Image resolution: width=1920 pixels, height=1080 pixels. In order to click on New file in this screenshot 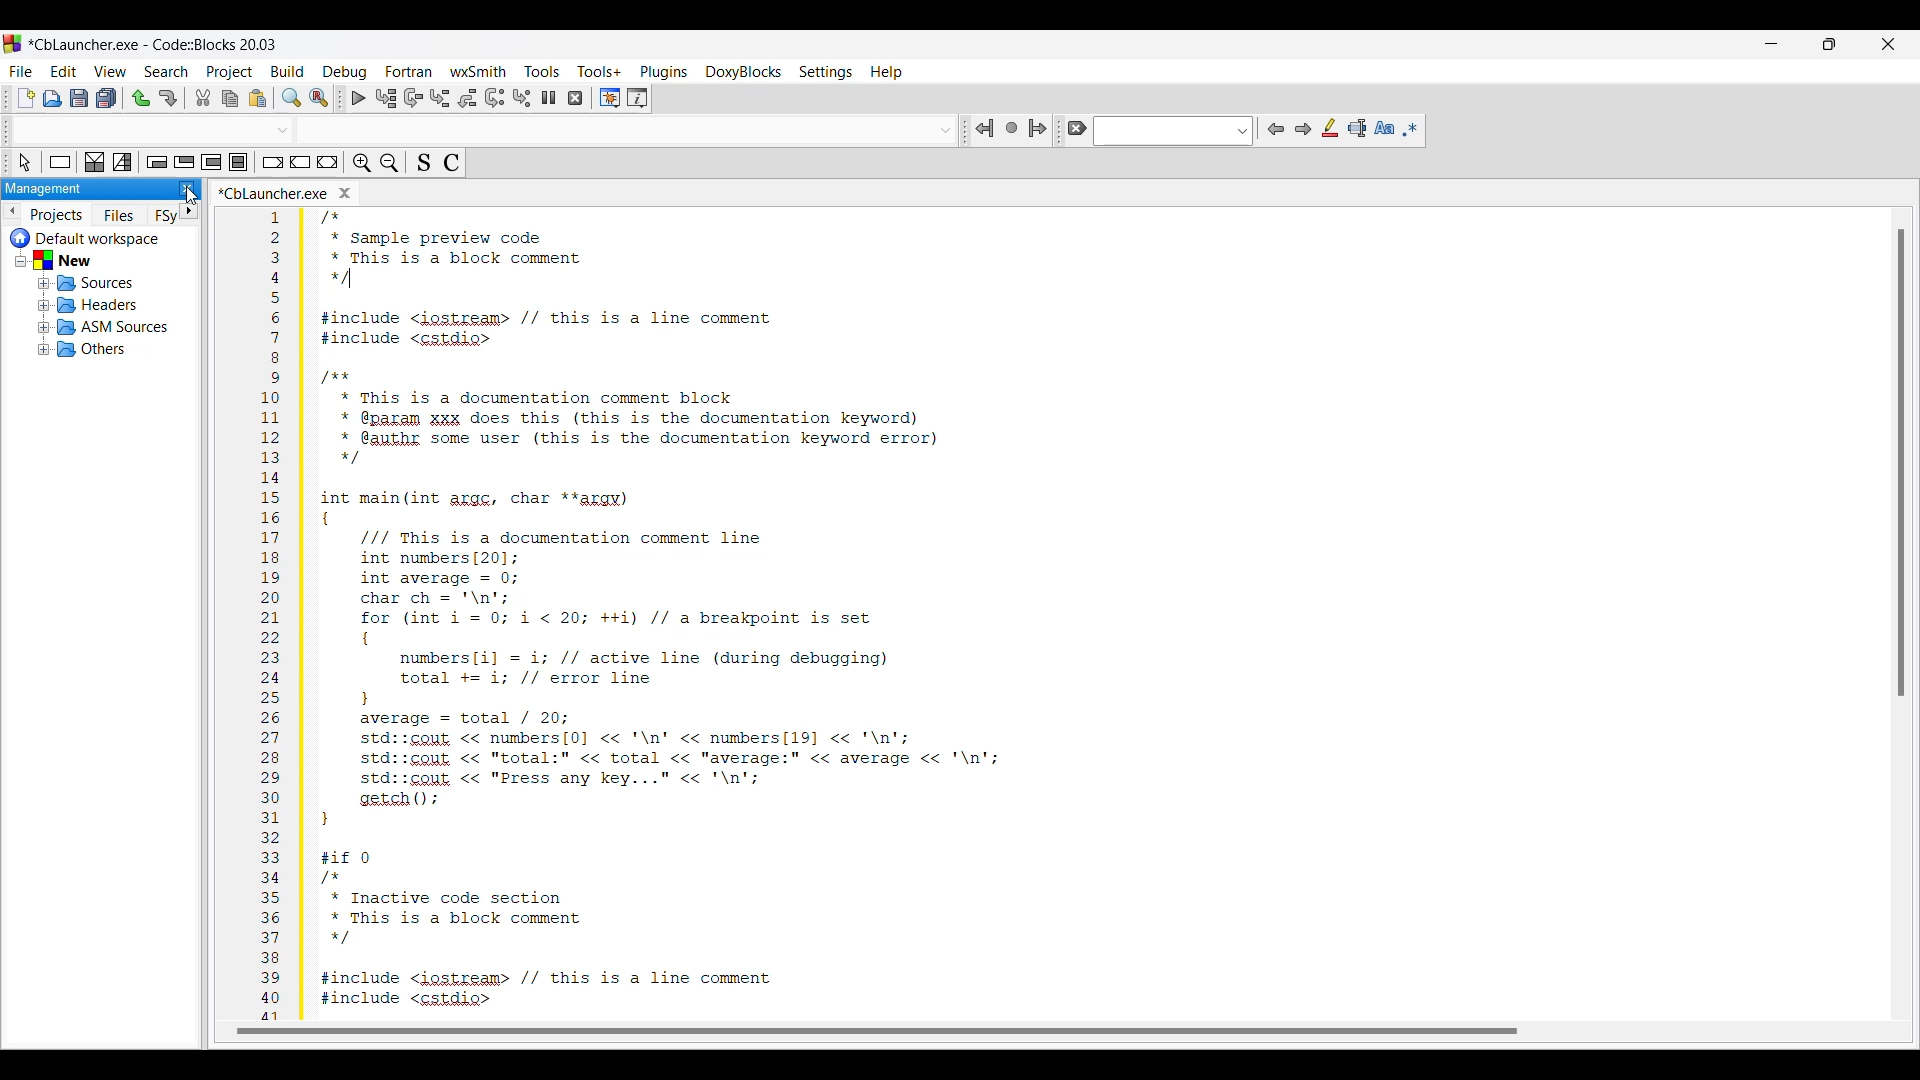, I will do `click(26, 98)`.